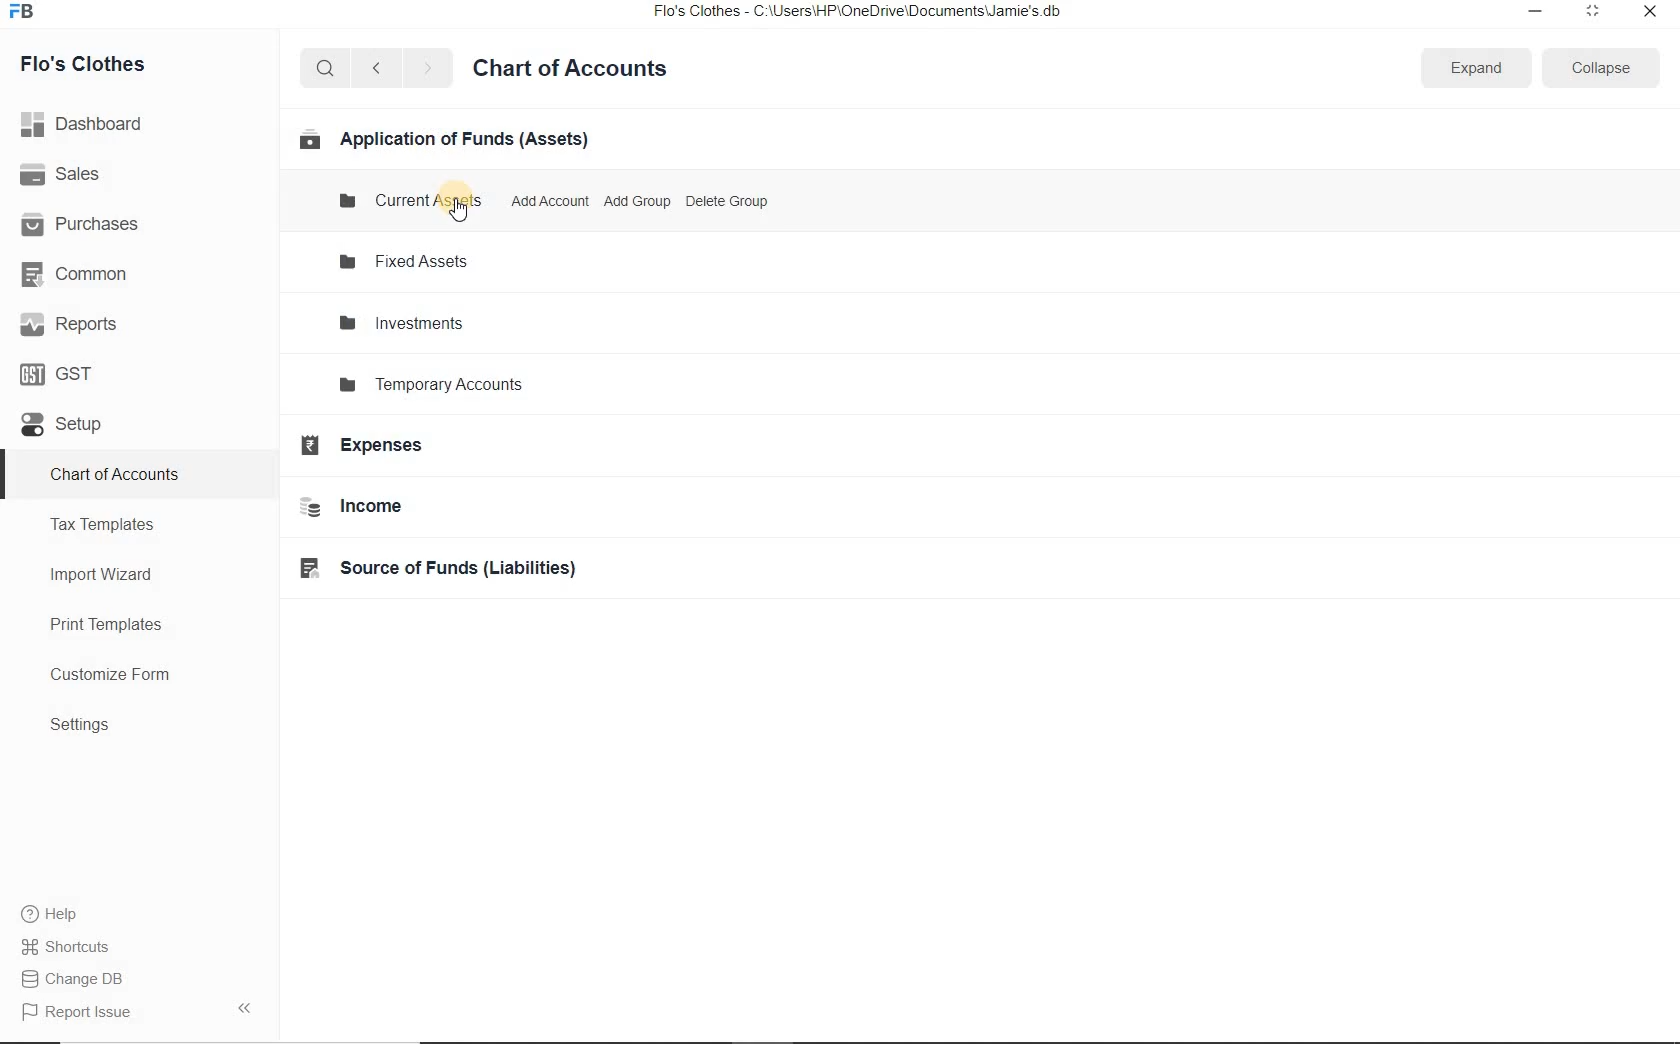 This screenshot has width=1680, height=1044. I want to click on Frappe Books logo, so click(26, 14).